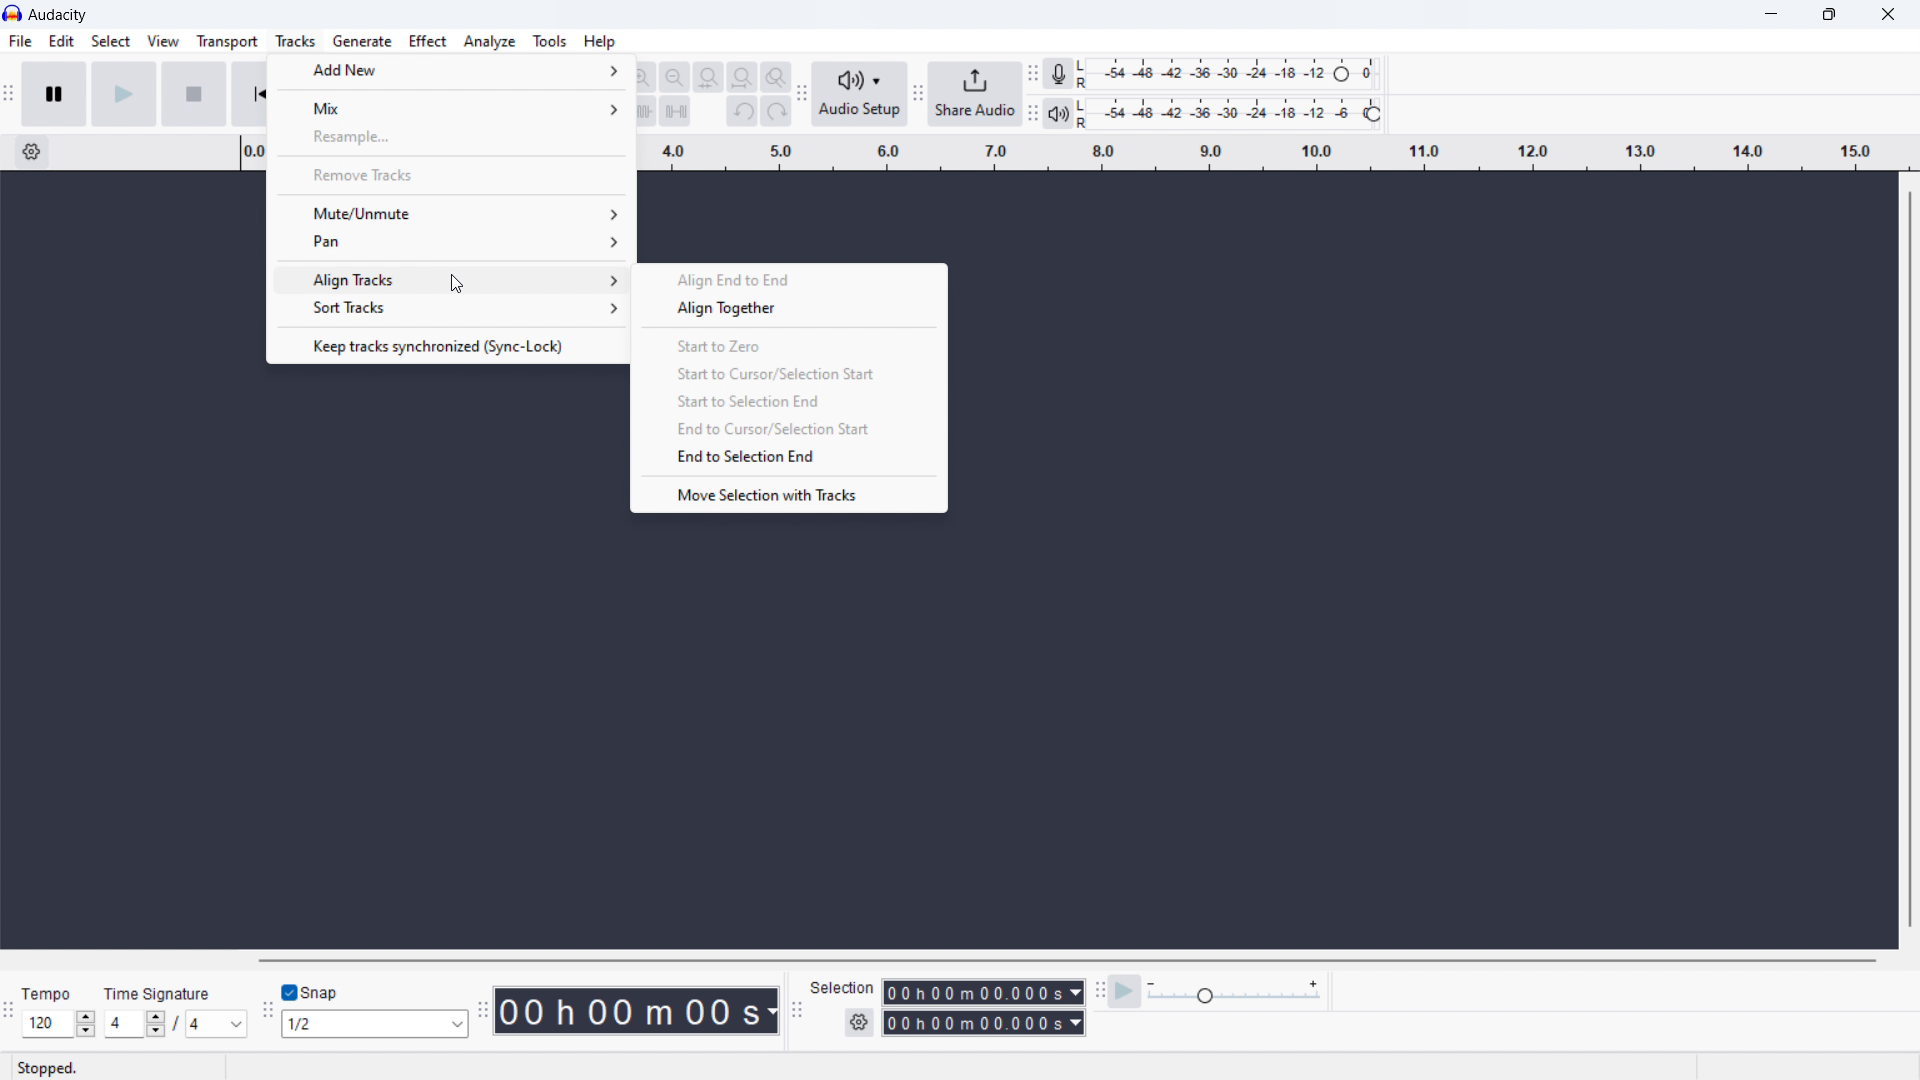 The width and height of the screenshot is (1920, 1080). Describe the element at coordinates (30, 152) in the screenshot. I see `settings` at that location.